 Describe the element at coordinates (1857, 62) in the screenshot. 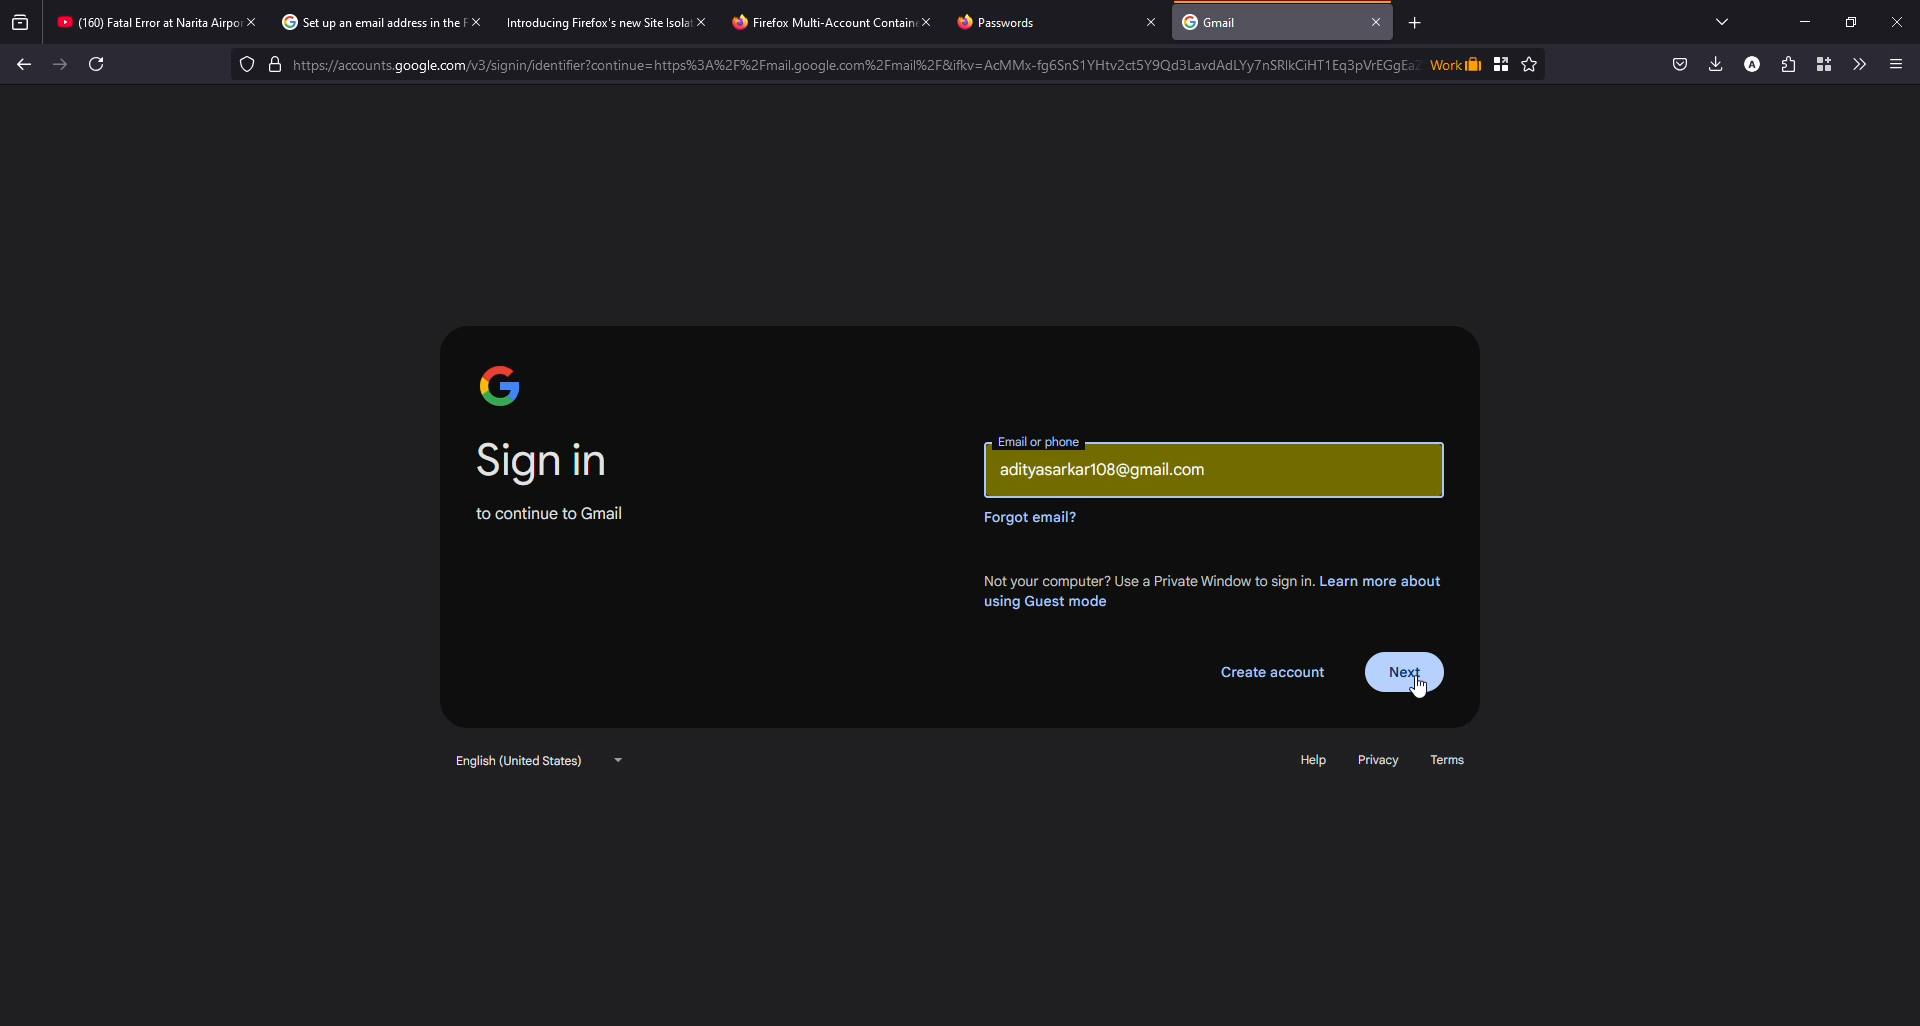

I see `more tools` at that location.